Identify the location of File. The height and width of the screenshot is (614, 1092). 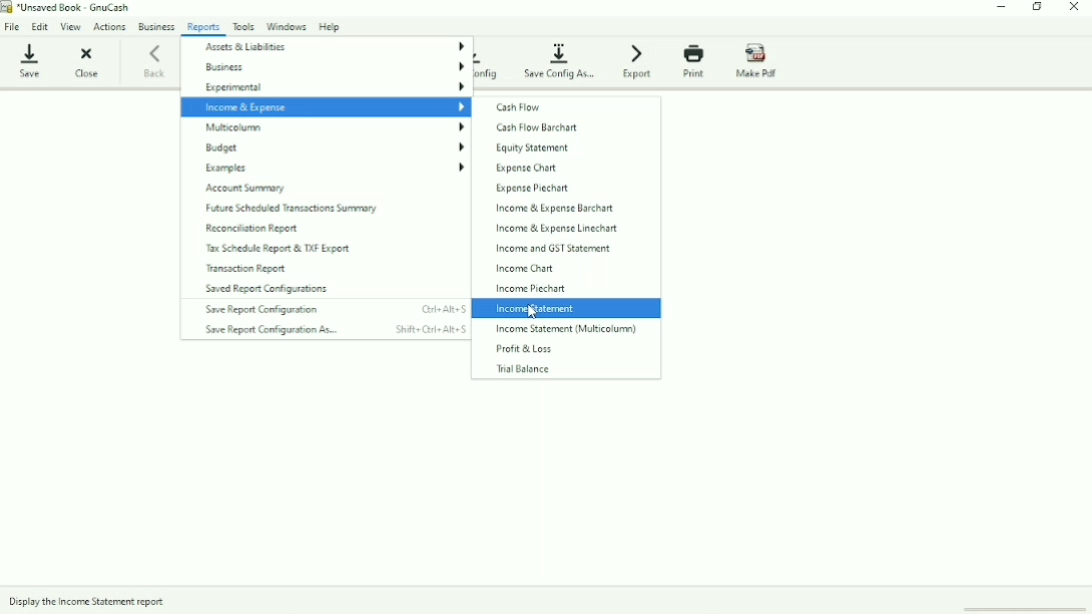
(13, 25).